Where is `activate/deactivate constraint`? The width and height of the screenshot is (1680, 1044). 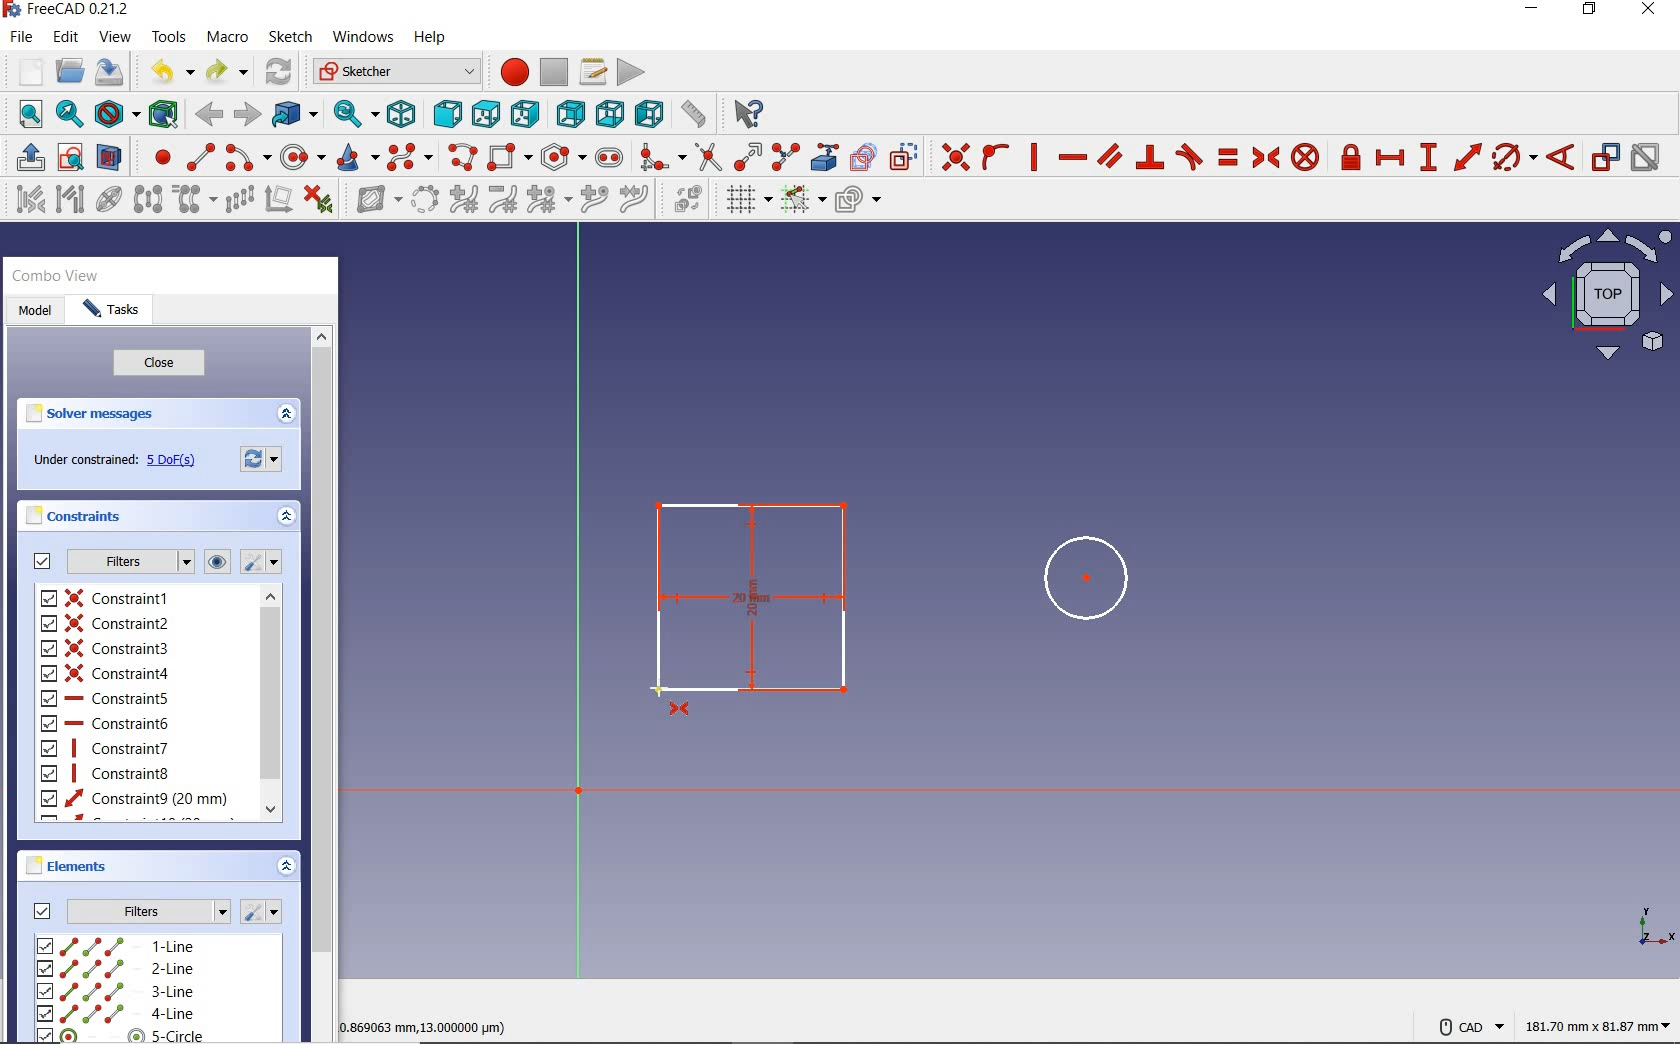
activate/deactivate constraint is located at coordinates (1646, 158).